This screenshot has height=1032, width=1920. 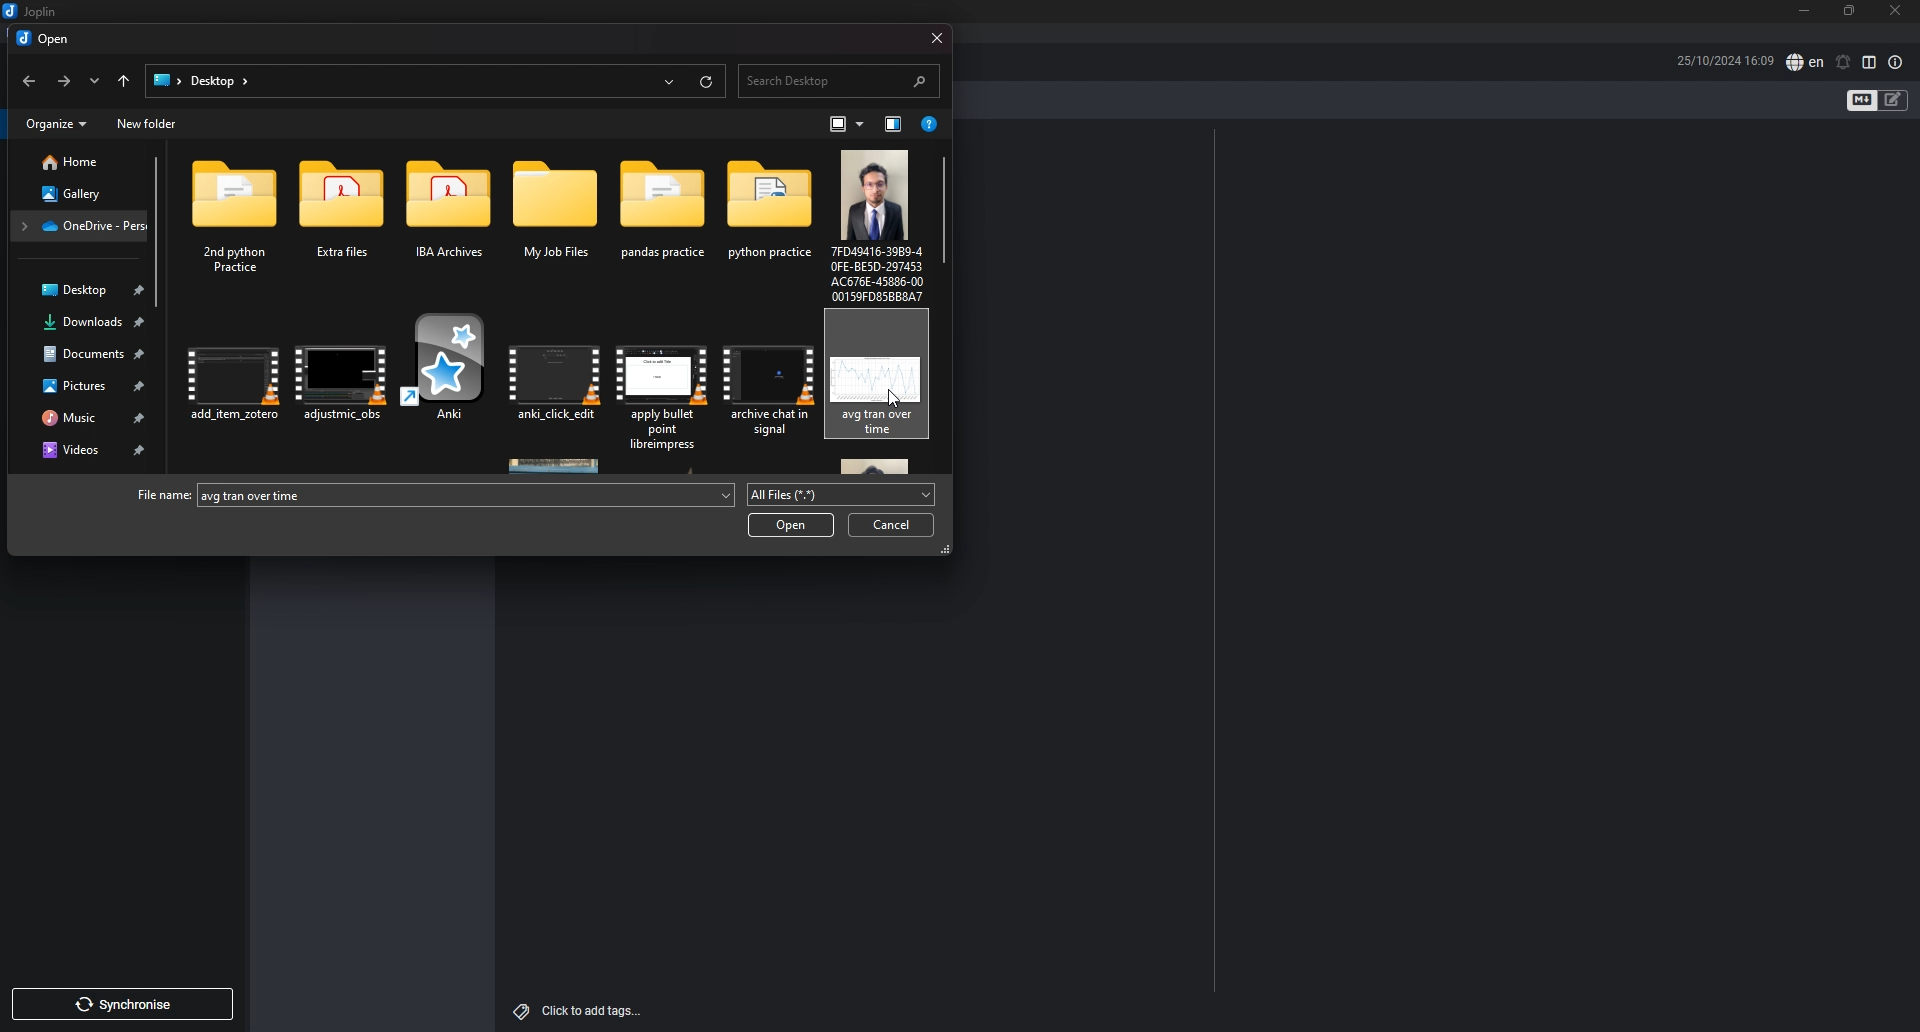 I want to click on reload, so click(x=703, y=82).